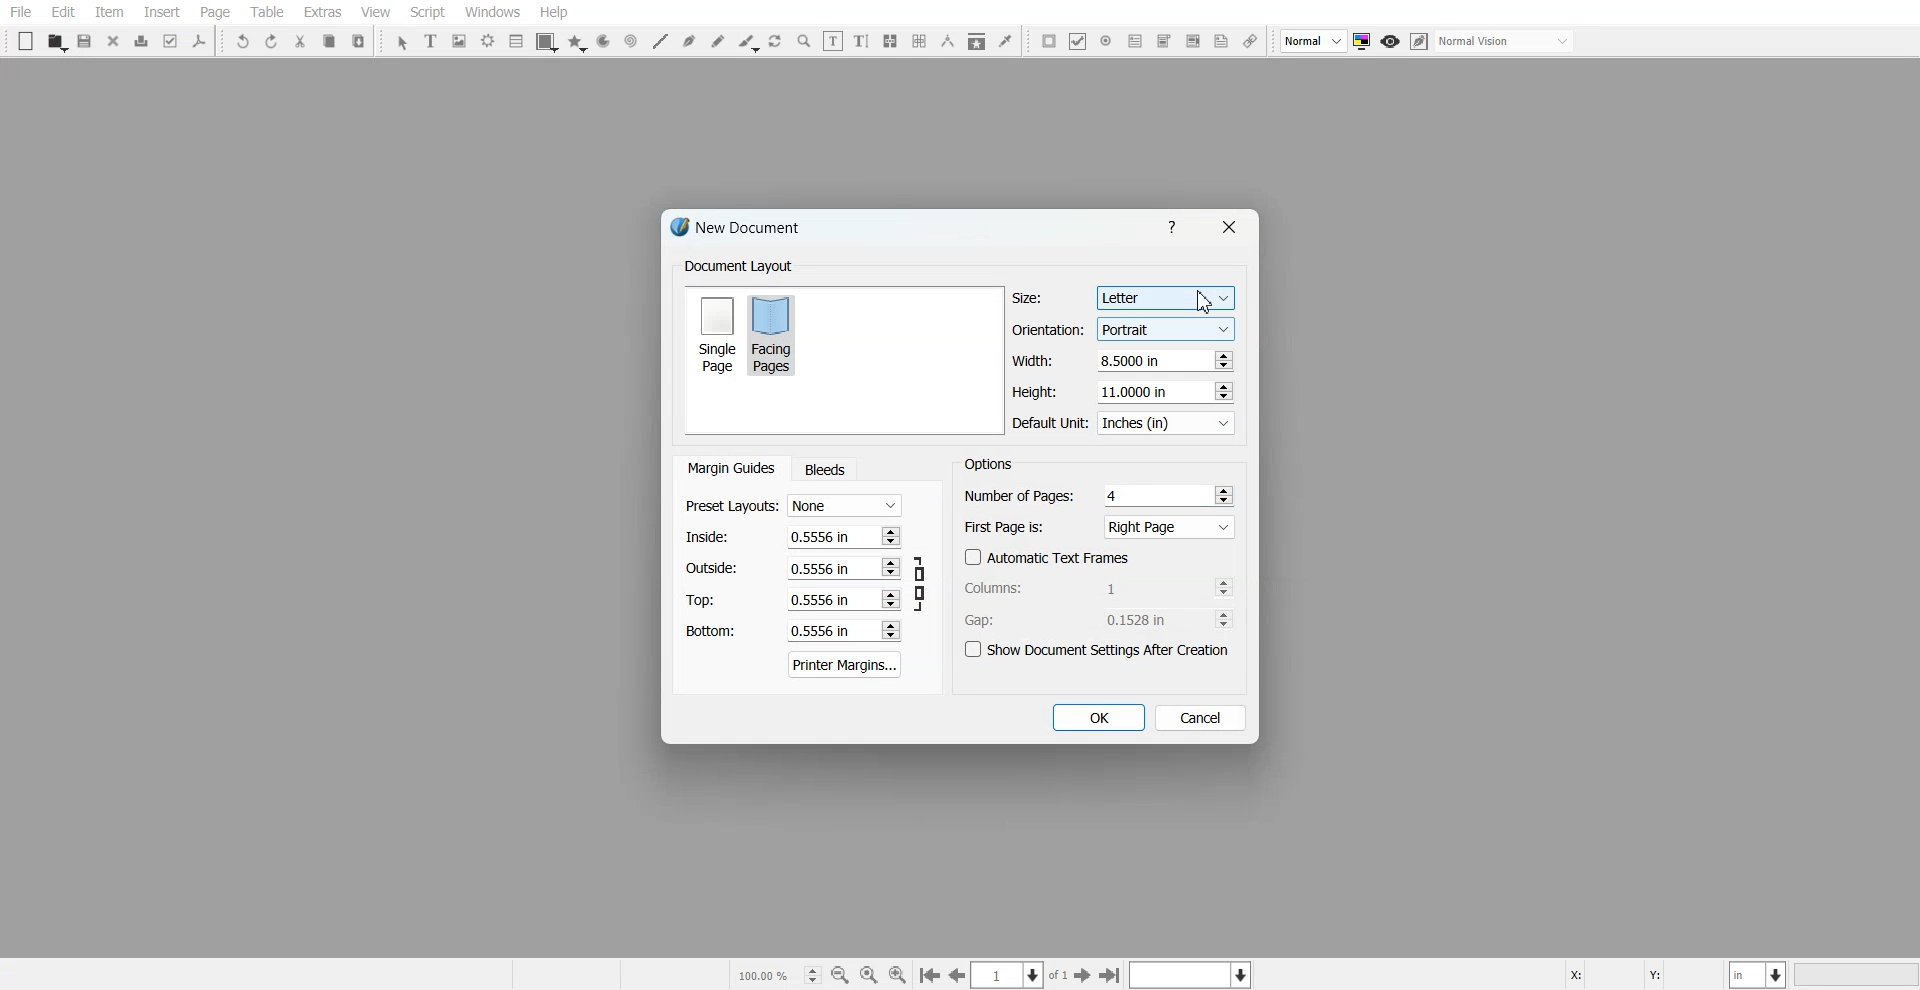 This screenshot has width=1920, height=990. I want to click on Paste, so click(359, 40).